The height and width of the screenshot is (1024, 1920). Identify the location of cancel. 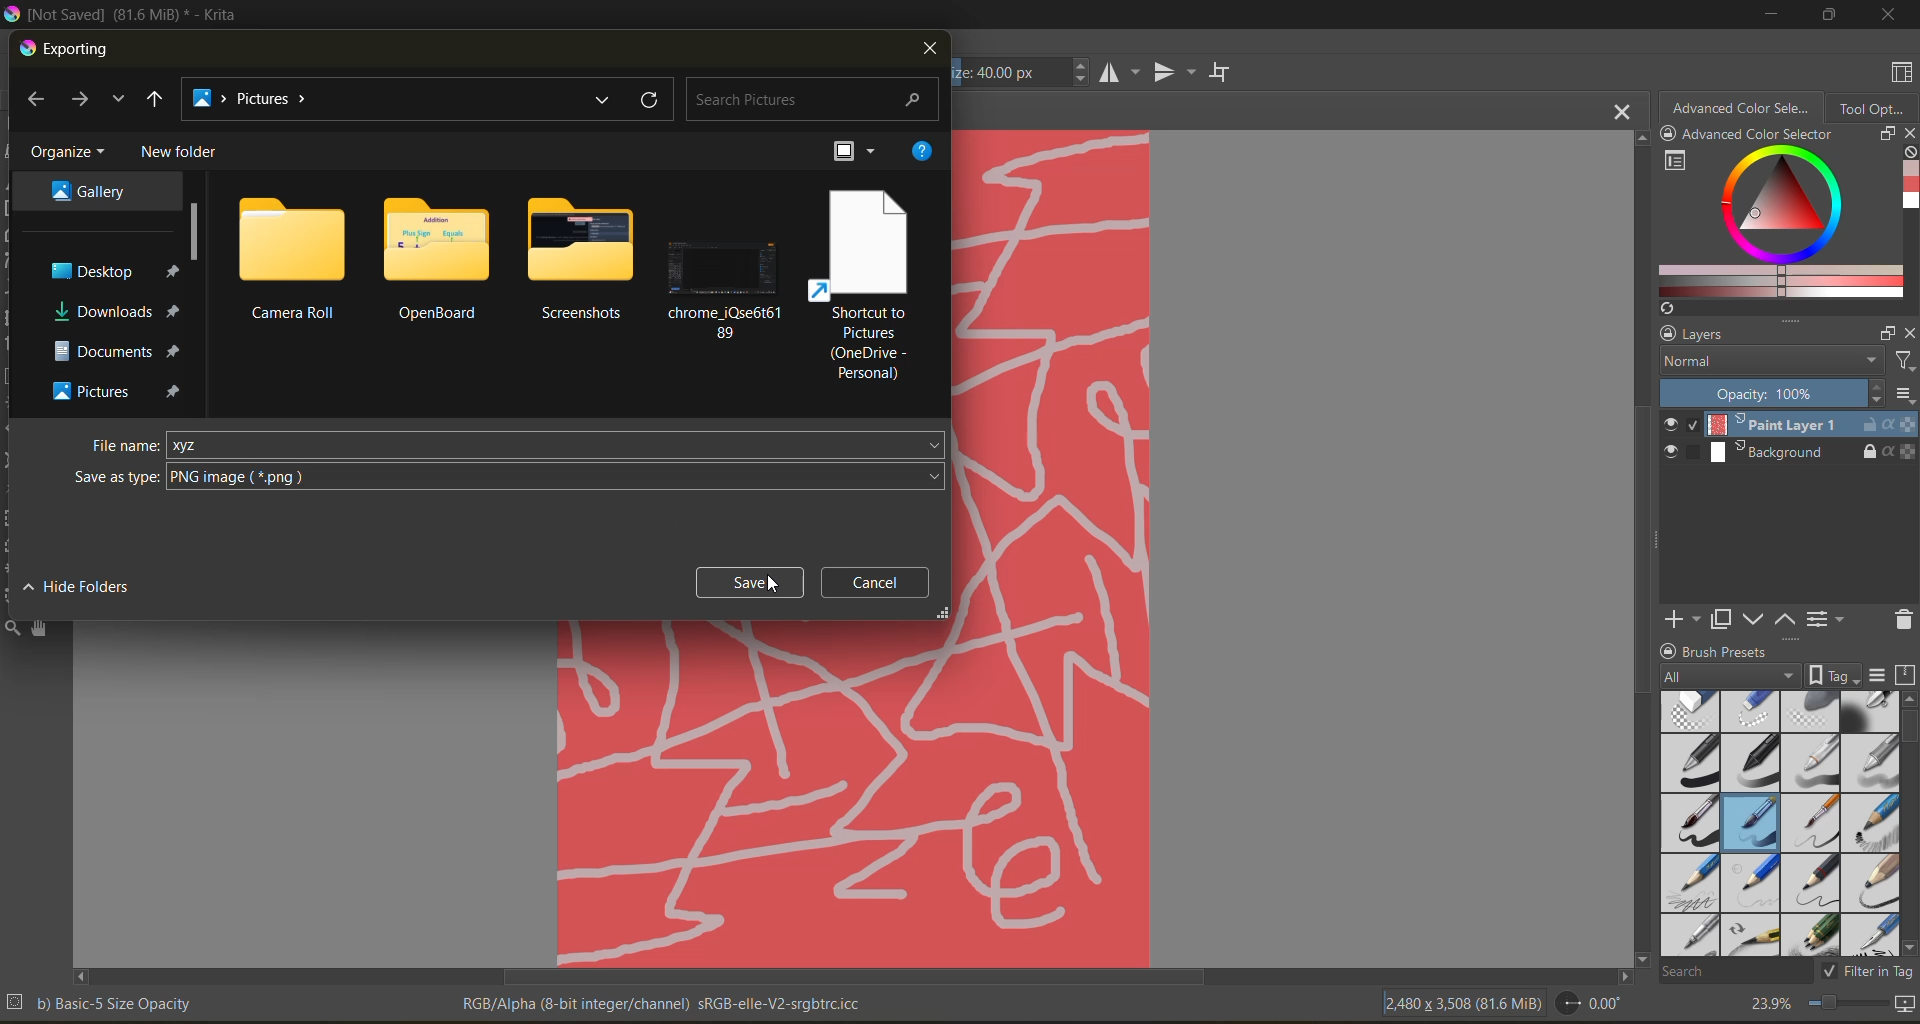
(883, 582).